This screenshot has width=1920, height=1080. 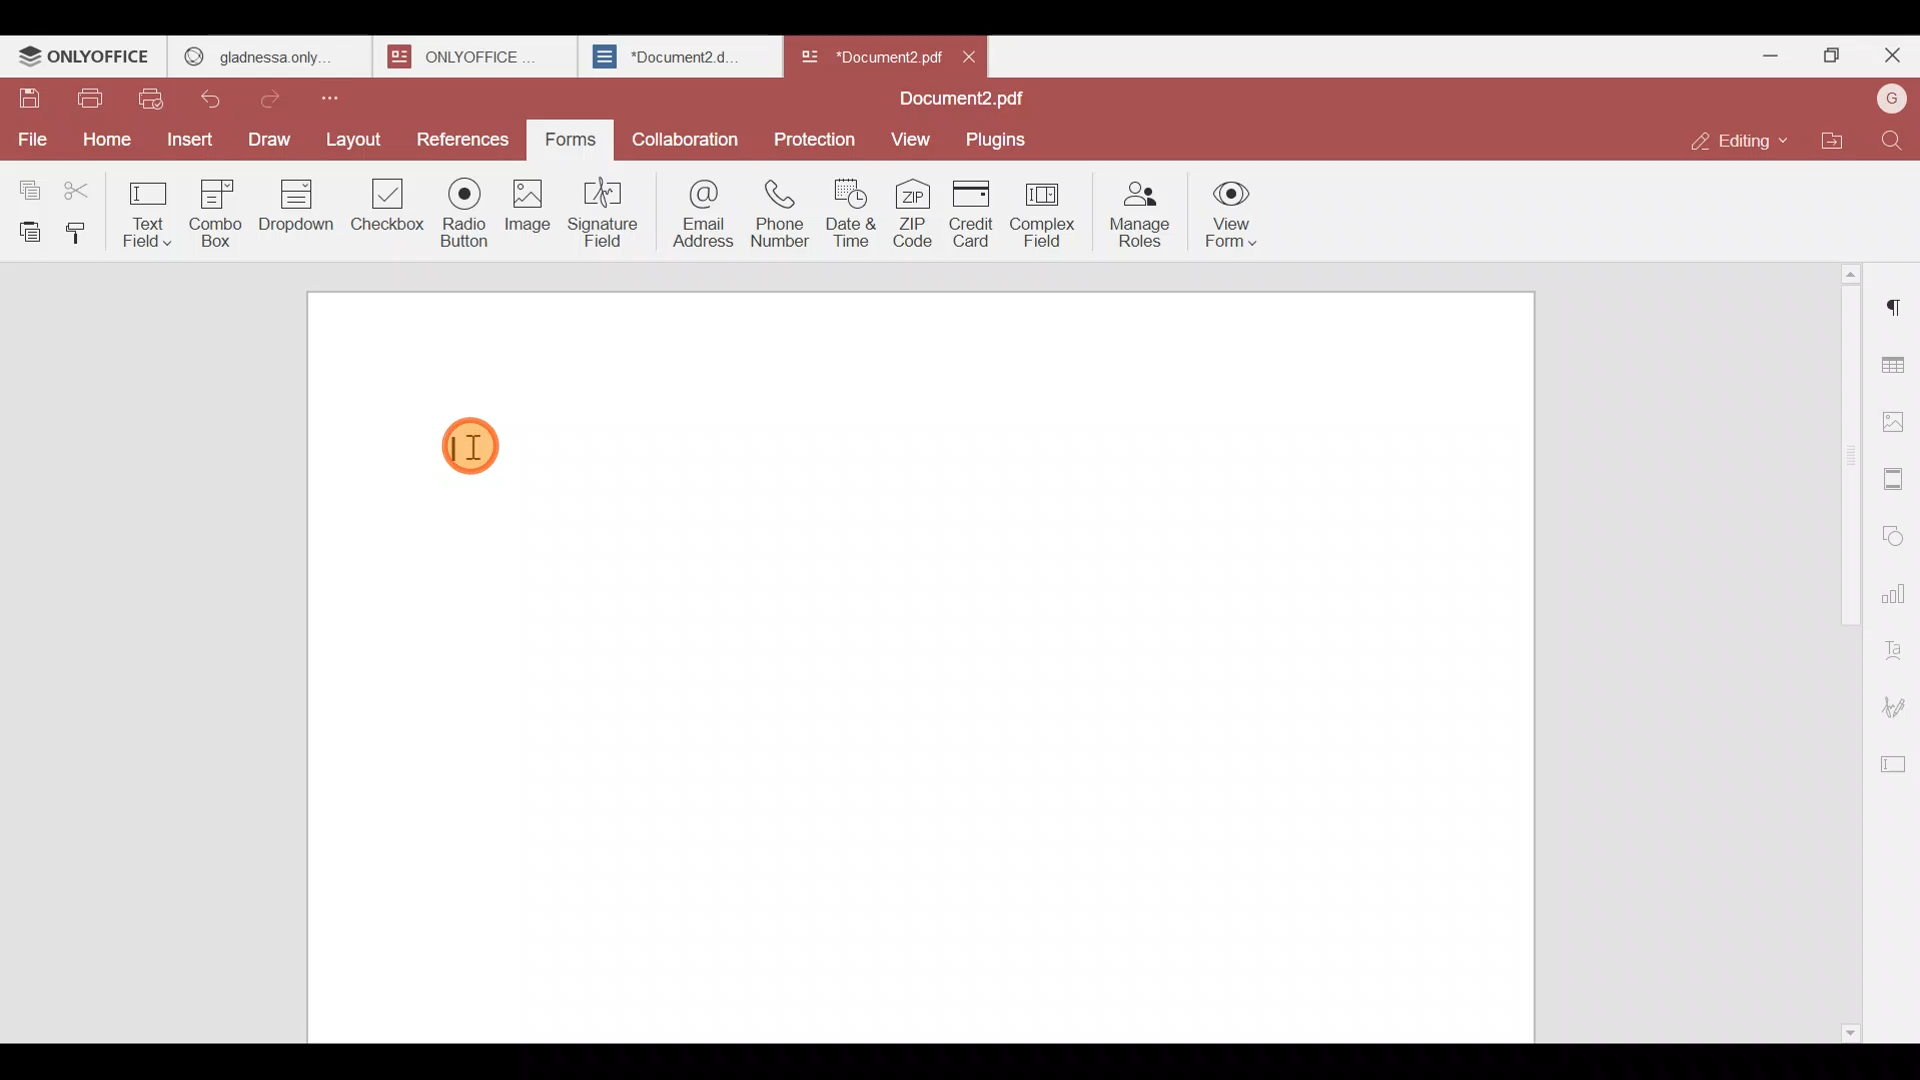 I want to click on *Document2.d.., so click(x=668, y=54).